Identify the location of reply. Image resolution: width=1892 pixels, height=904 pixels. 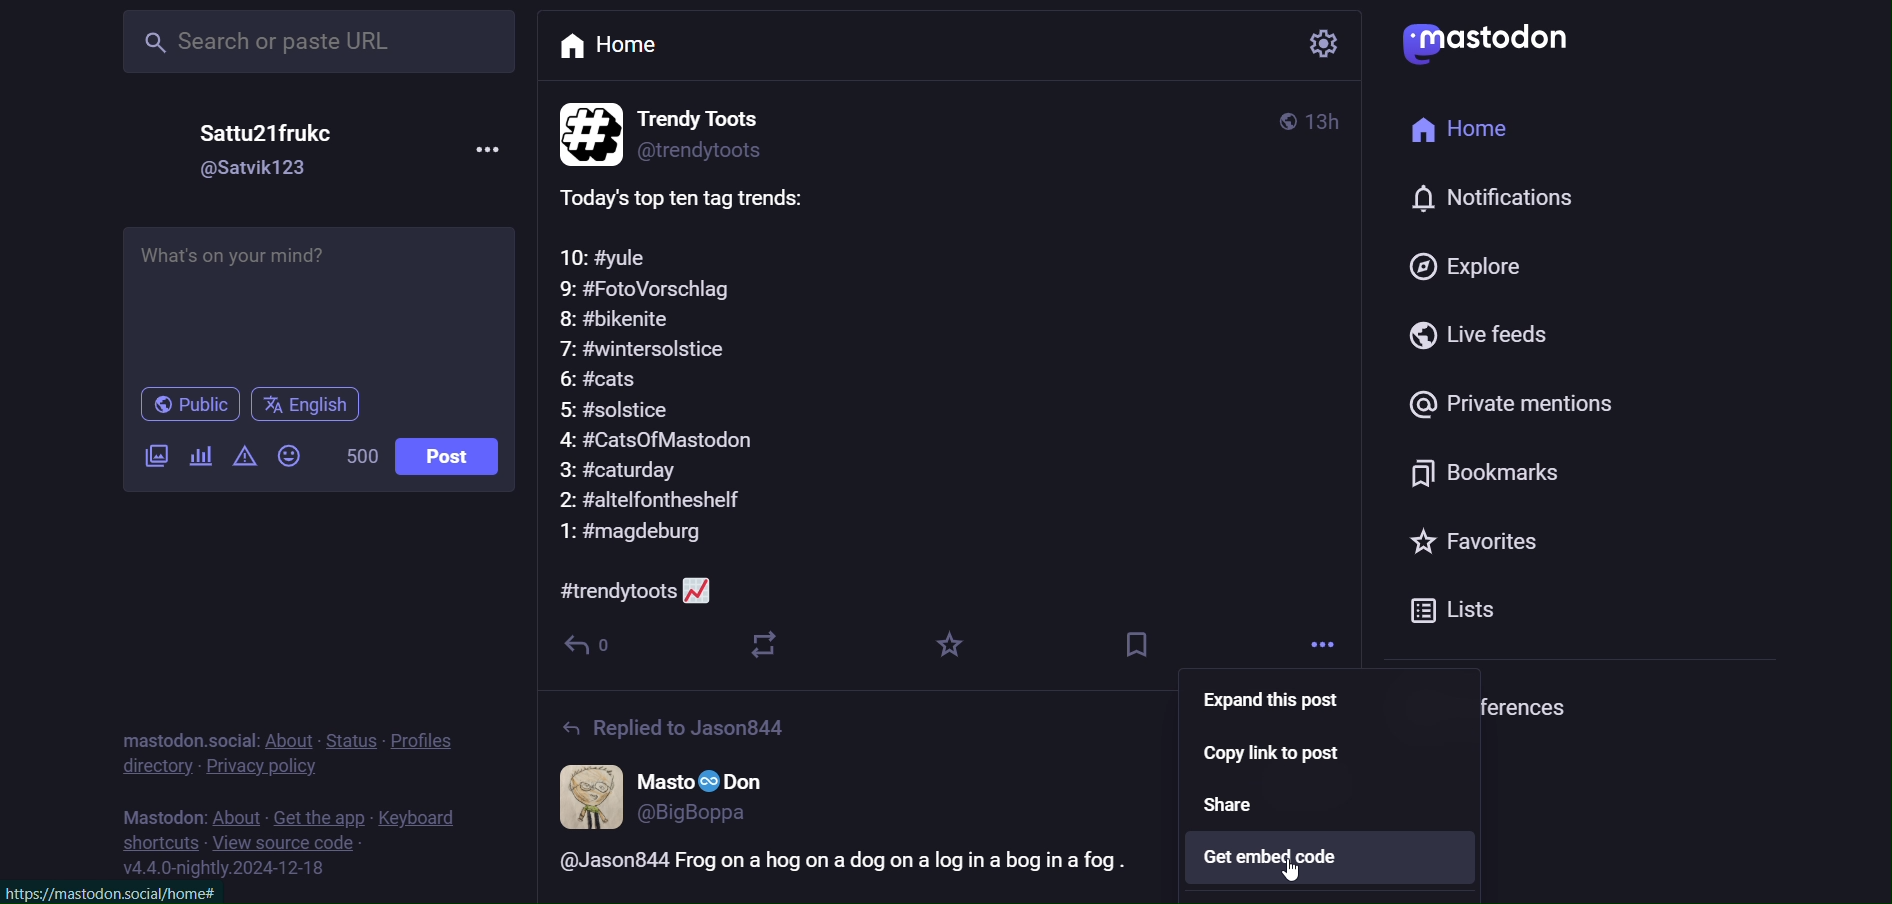
(594, 643).